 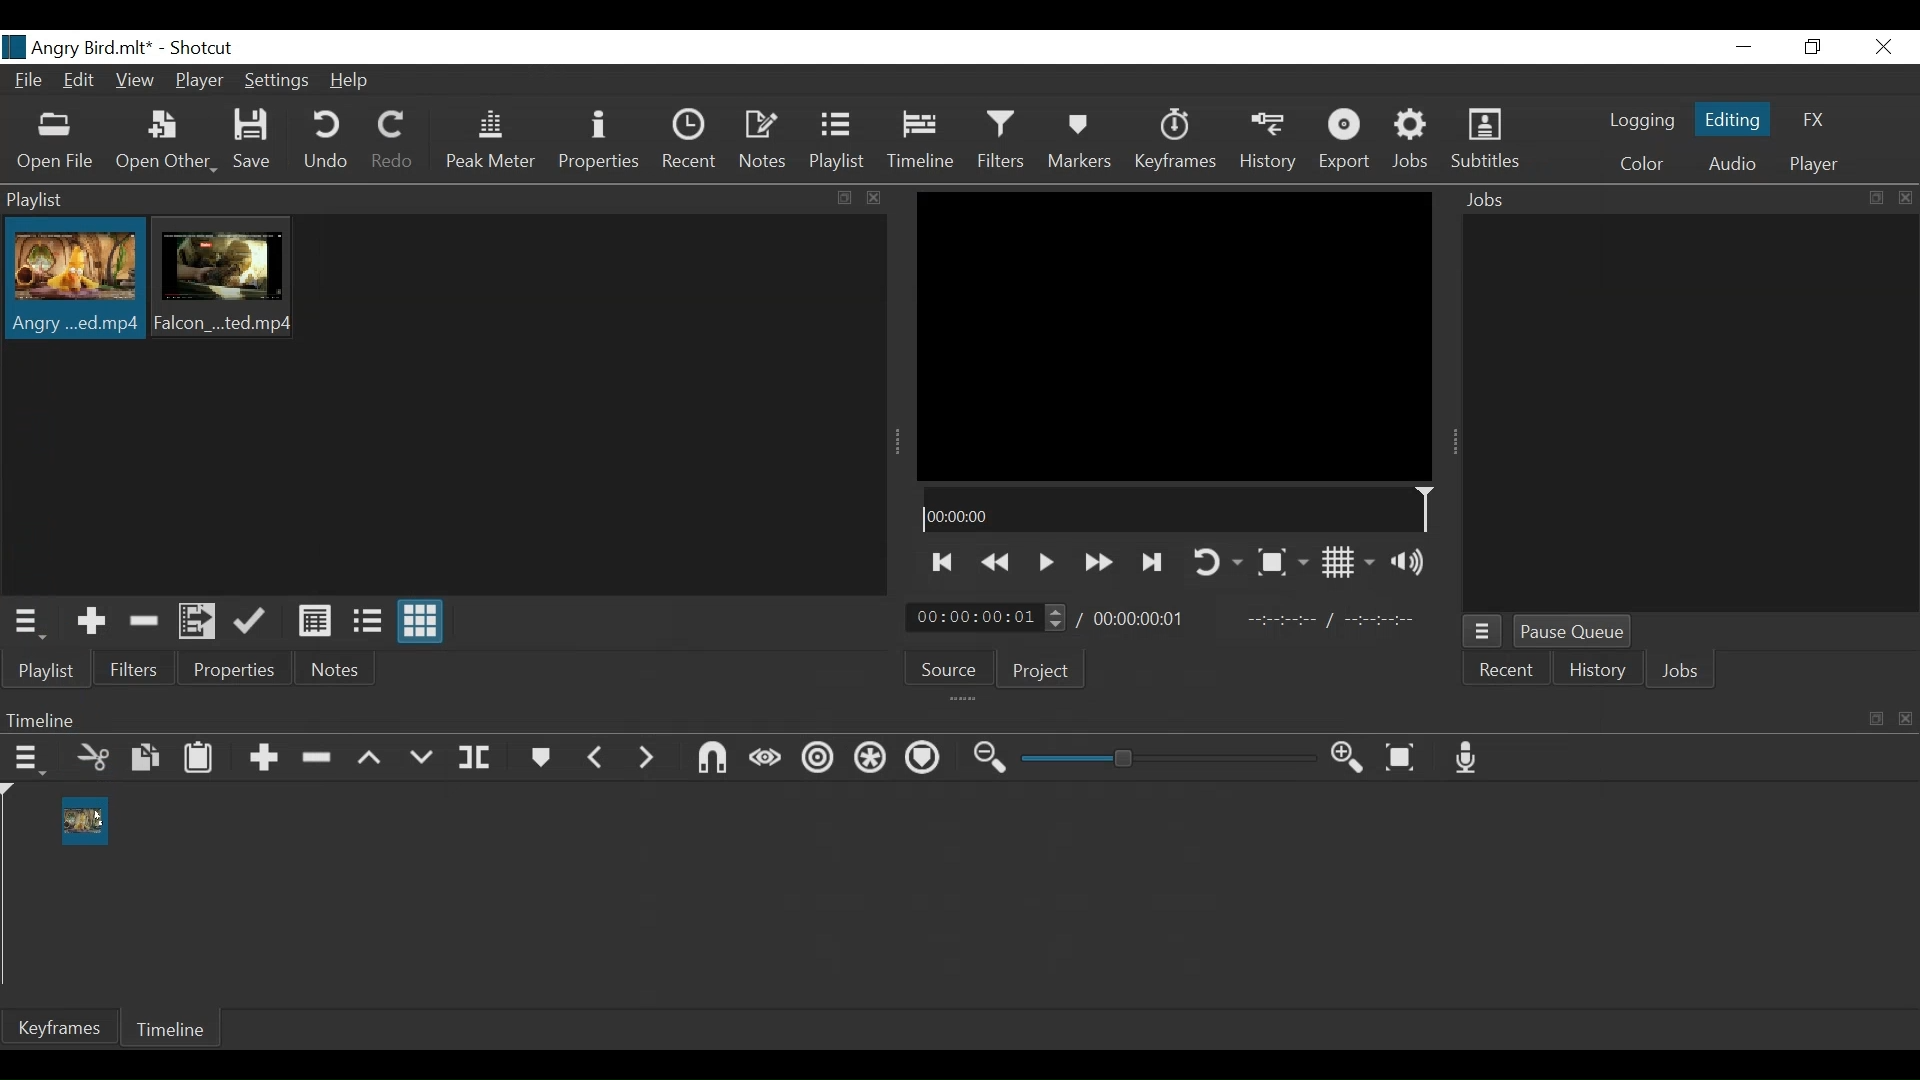 What do you see at coordinates (1816, 165) in the screenshot?
I see `Player` at bounding box center [1816, 165].